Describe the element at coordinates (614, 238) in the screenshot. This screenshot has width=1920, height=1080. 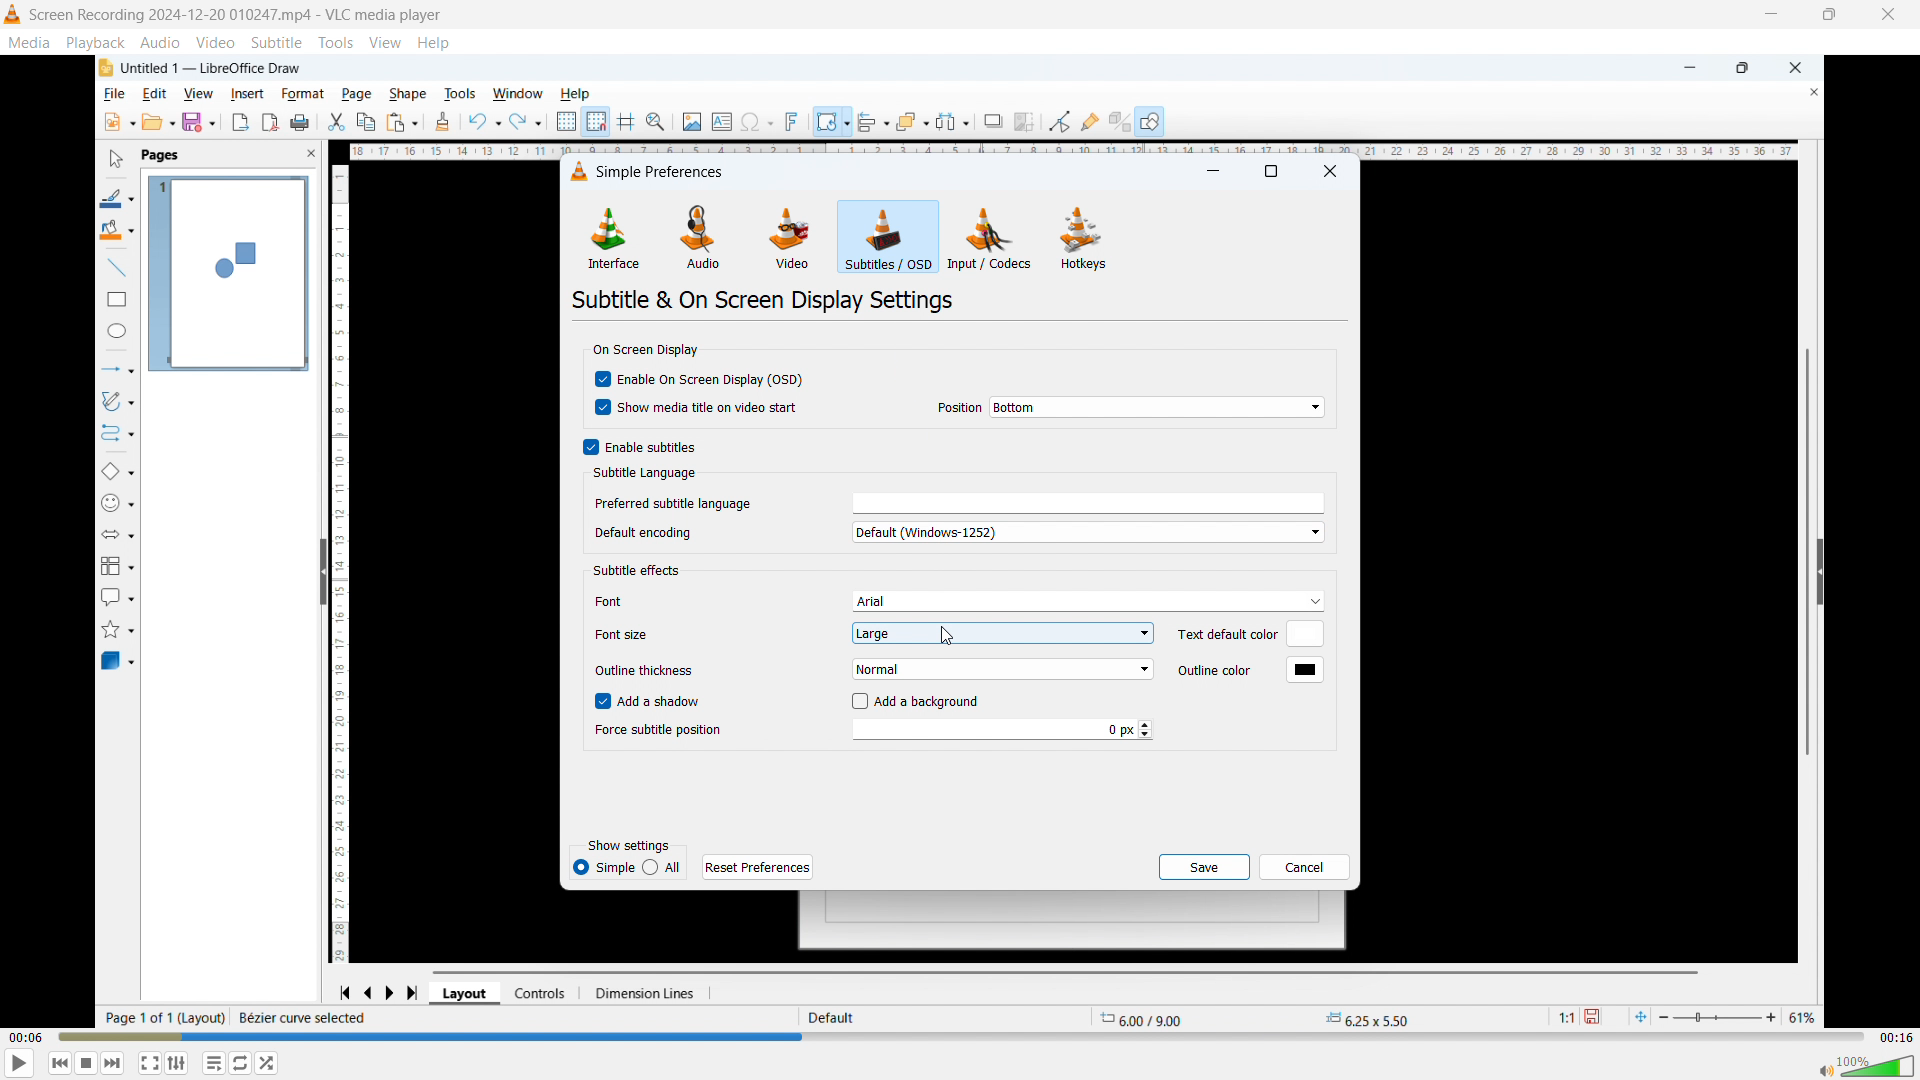
I see `Interface ` at that location.